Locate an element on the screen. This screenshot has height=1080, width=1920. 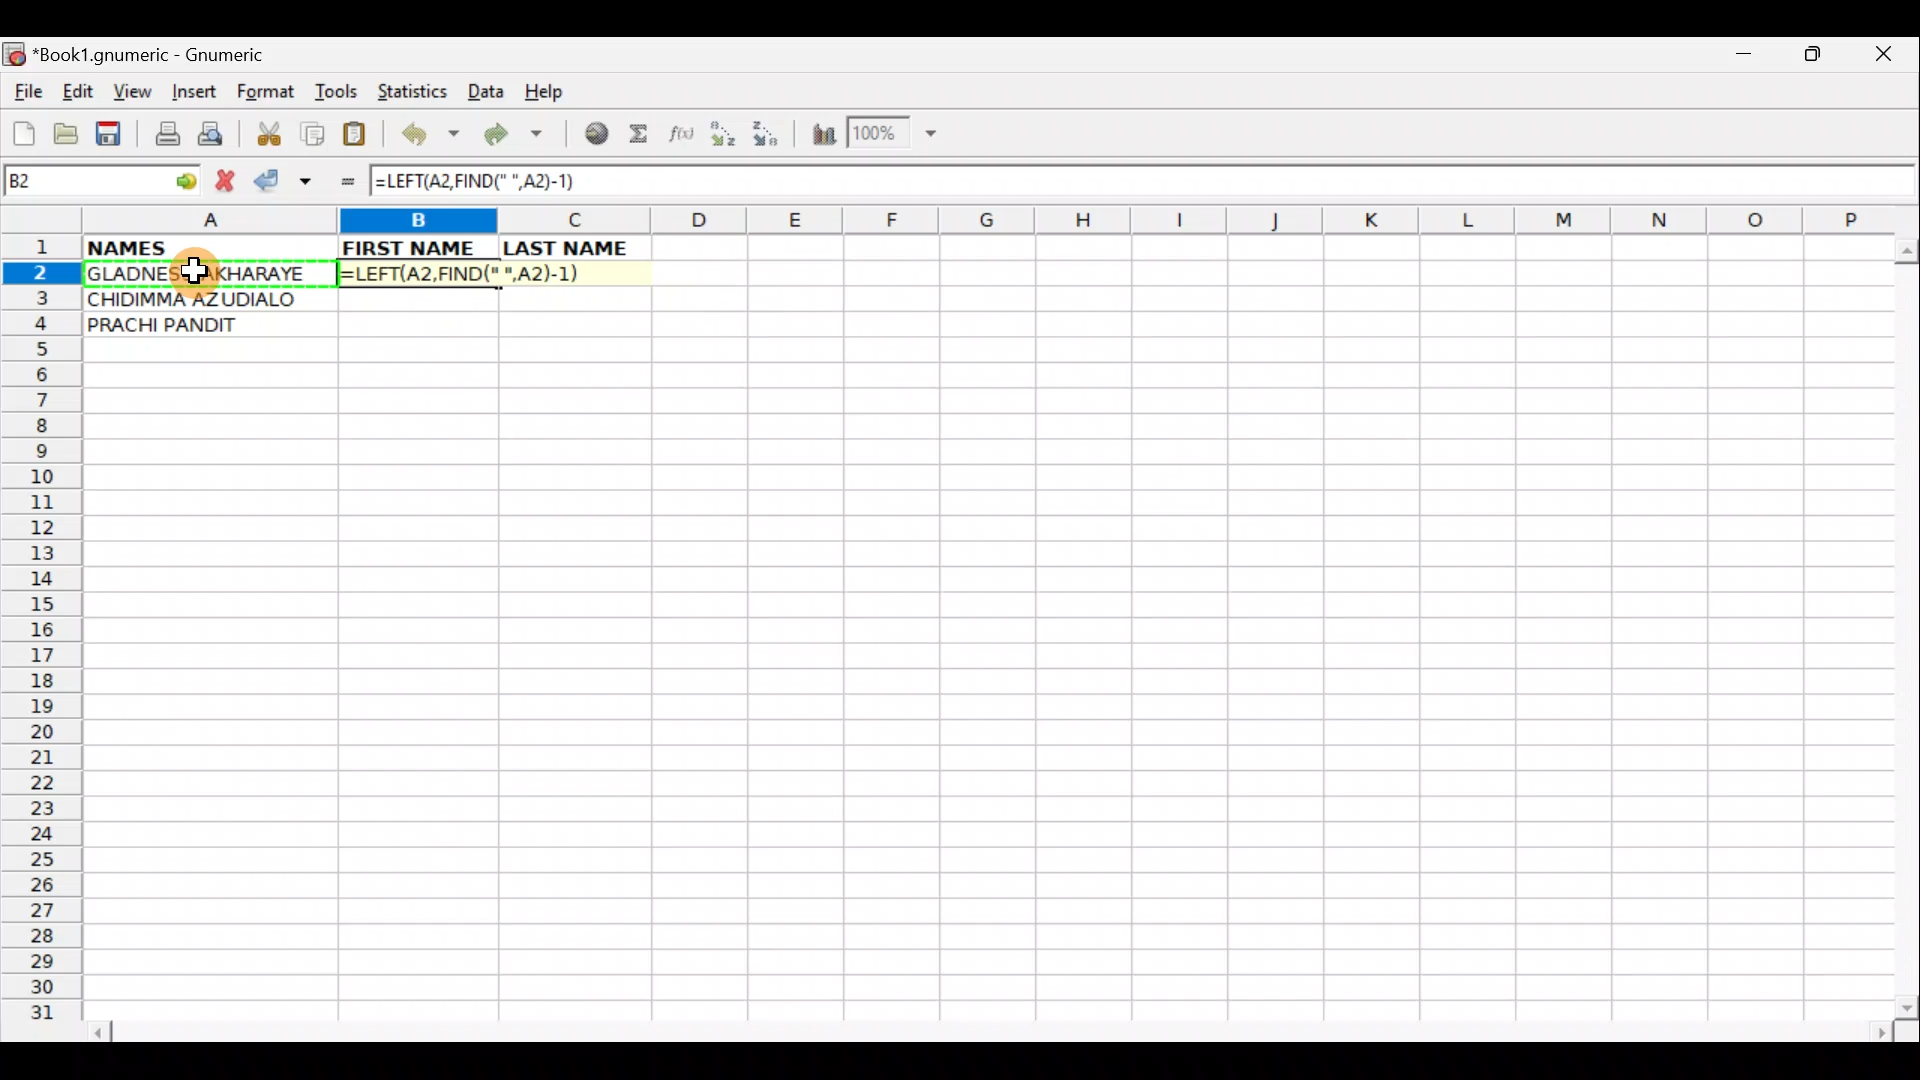
Scroll bar is located at coordinates (1902, 624).